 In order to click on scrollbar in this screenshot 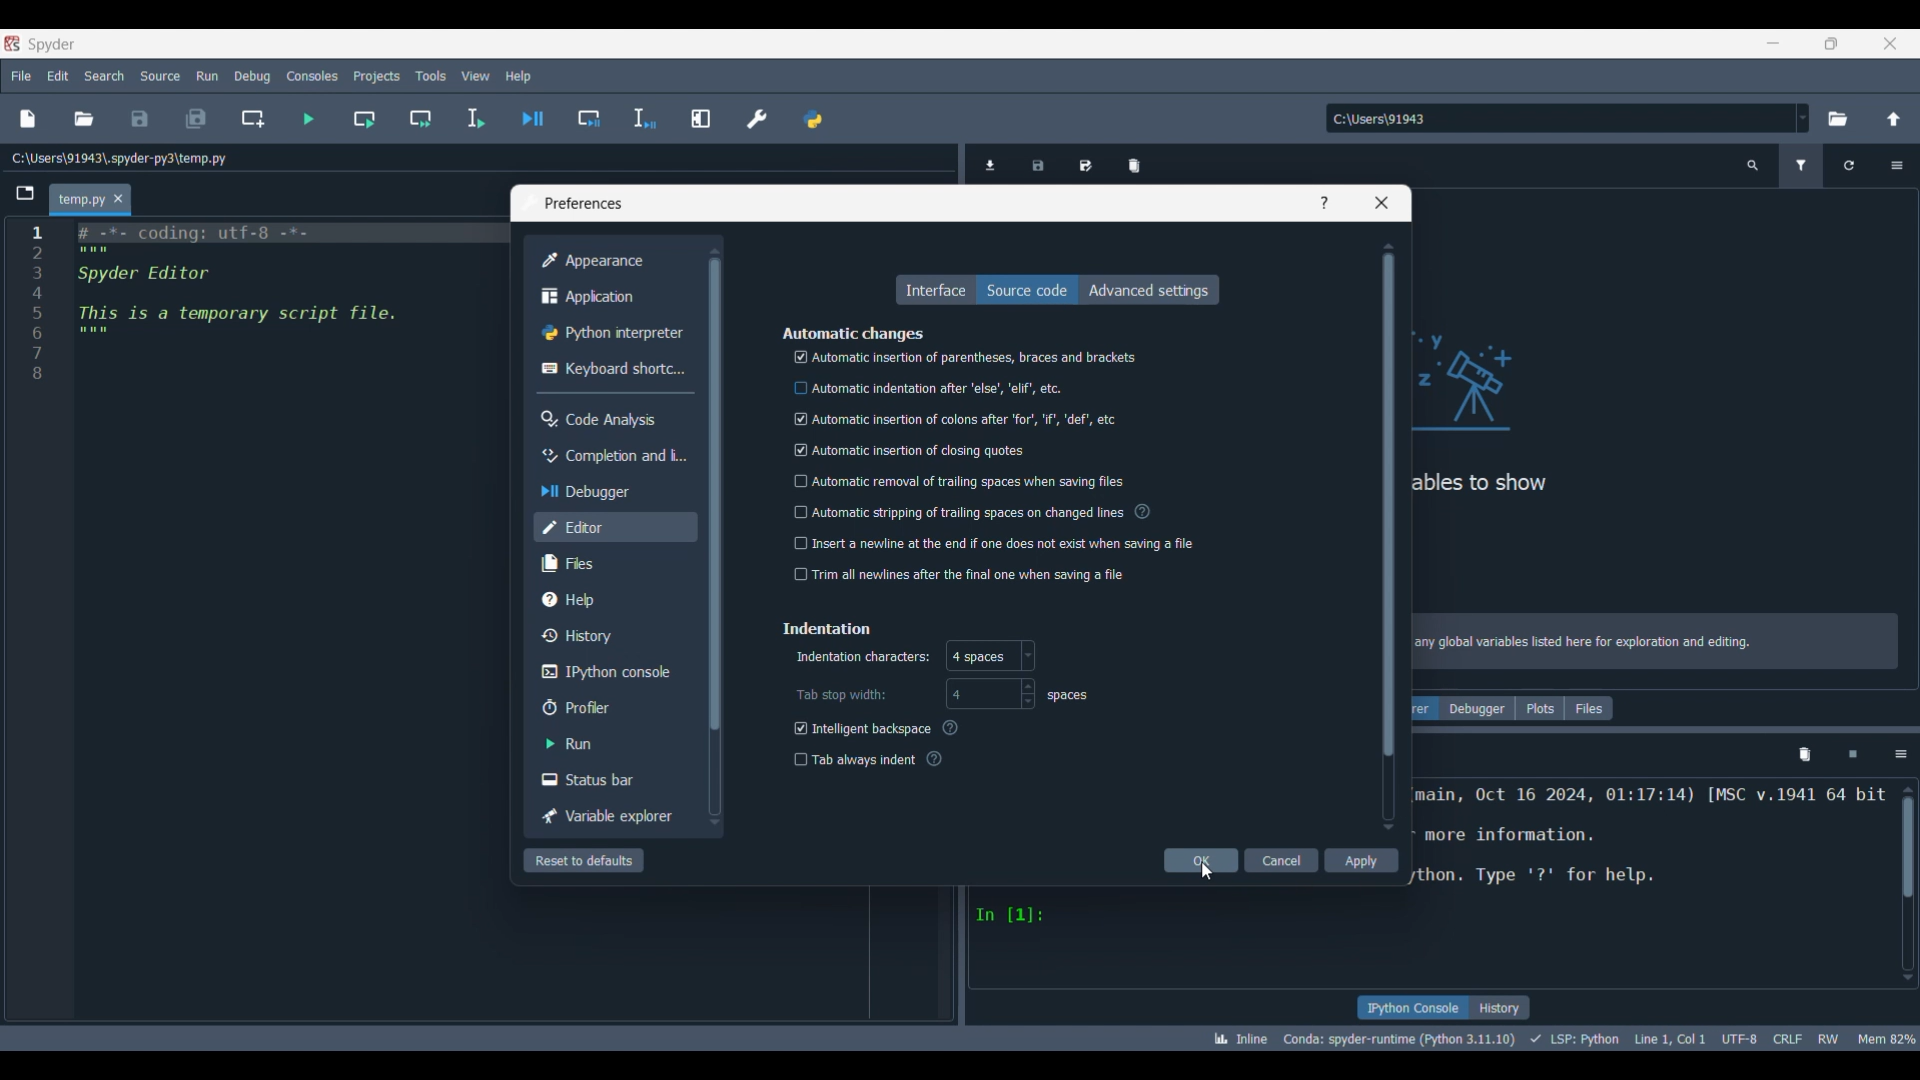, I will do `click(1910, 842)`.